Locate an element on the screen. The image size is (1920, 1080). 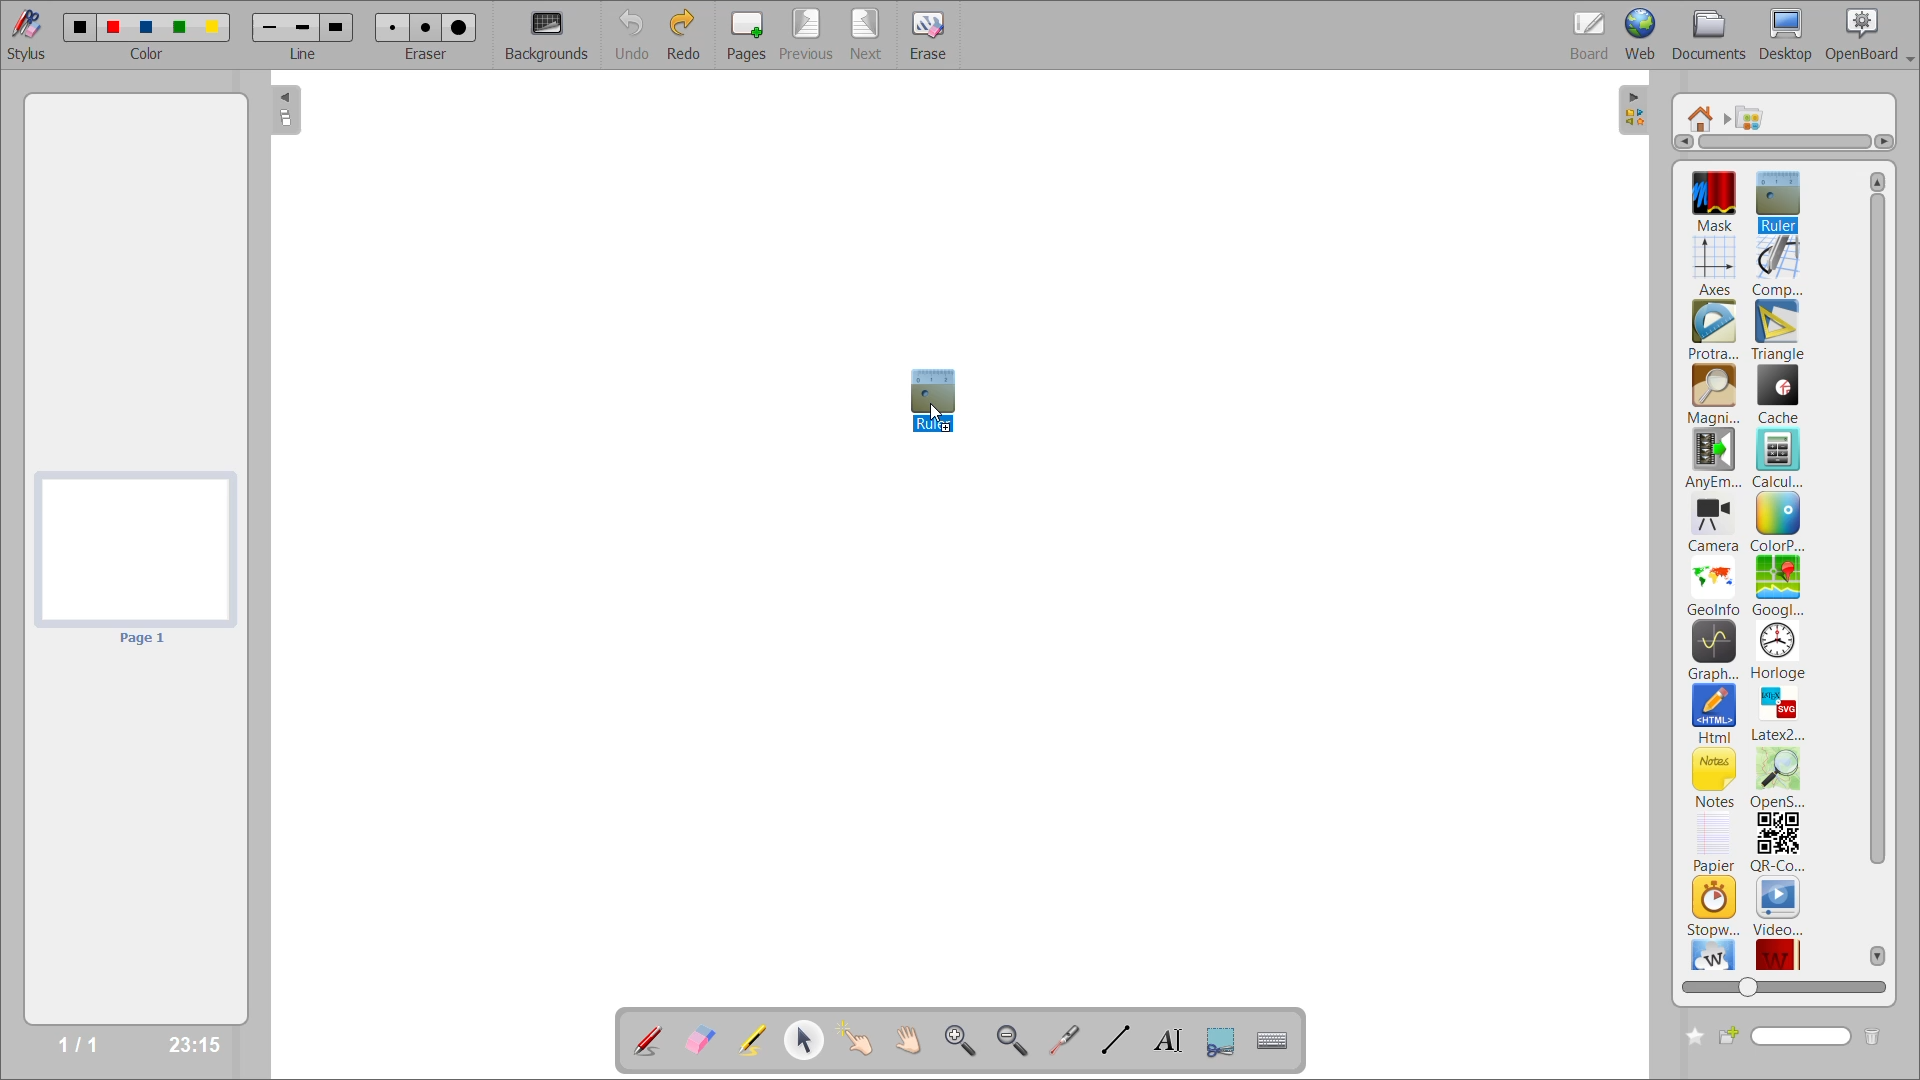
qr code is located at coordinates (1778, 843).